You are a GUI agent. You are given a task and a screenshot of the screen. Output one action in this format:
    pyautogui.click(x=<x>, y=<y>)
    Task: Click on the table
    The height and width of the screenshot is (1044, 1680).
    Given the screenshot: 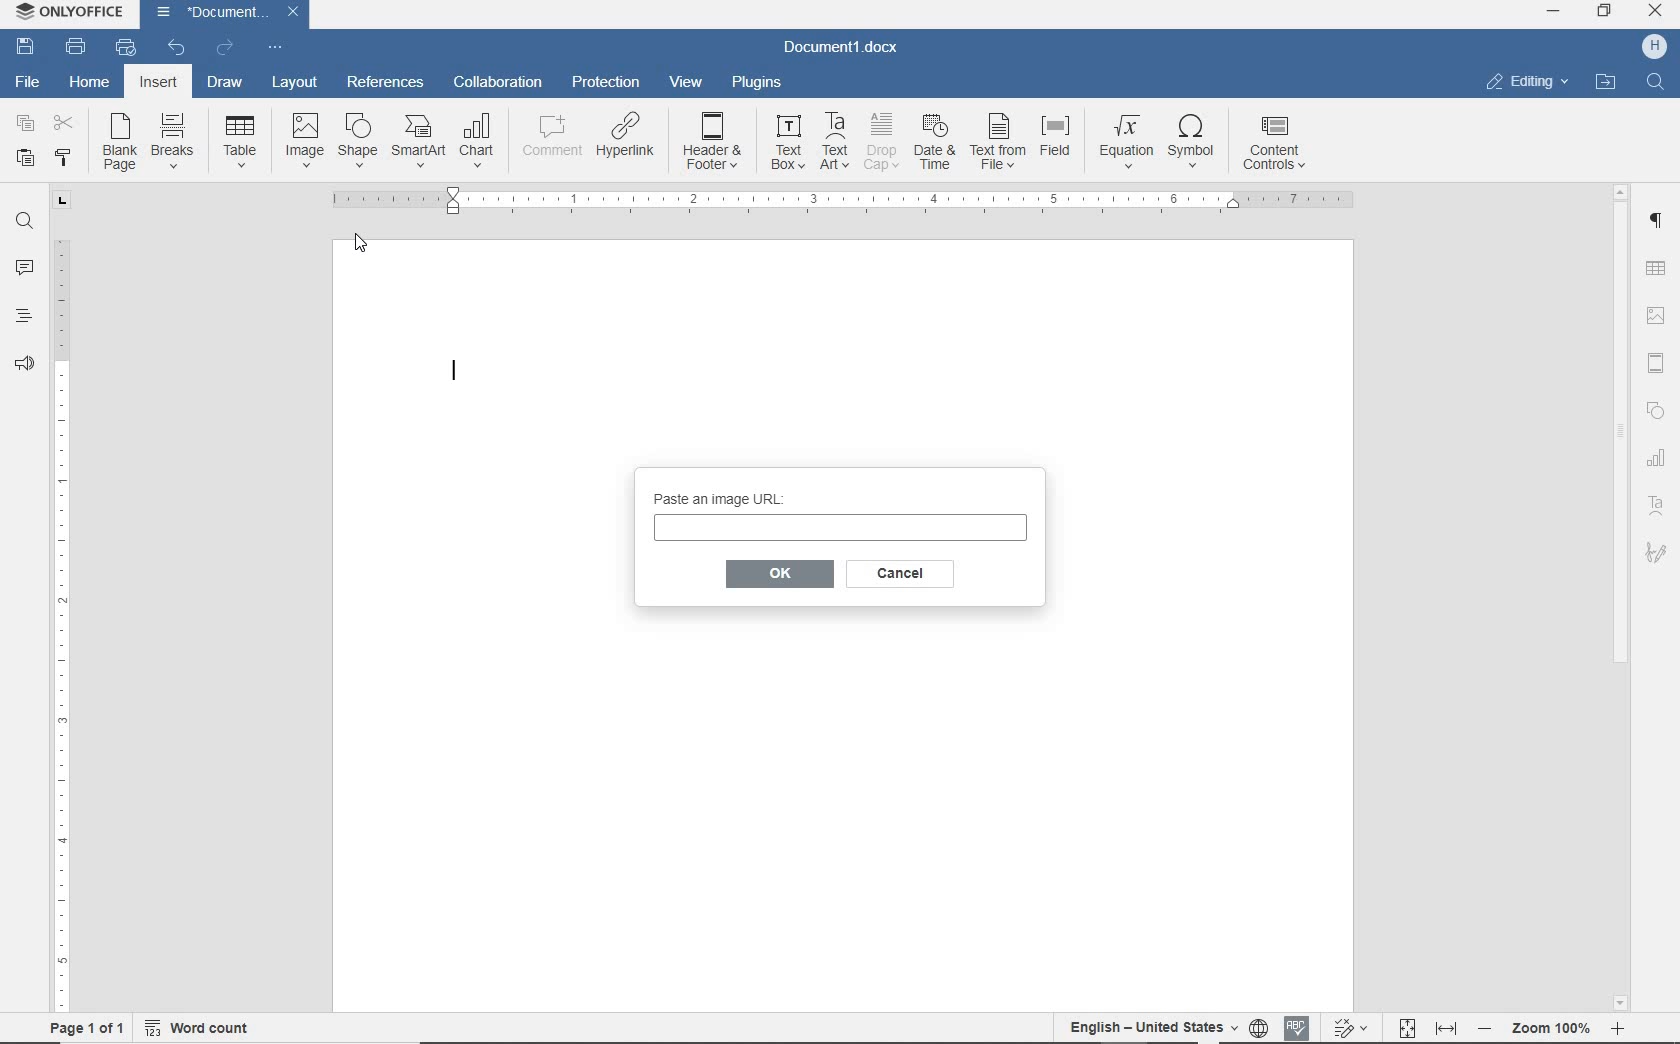 What is the action you would take?
    pyautogui.click(x=1659, y=266)
    